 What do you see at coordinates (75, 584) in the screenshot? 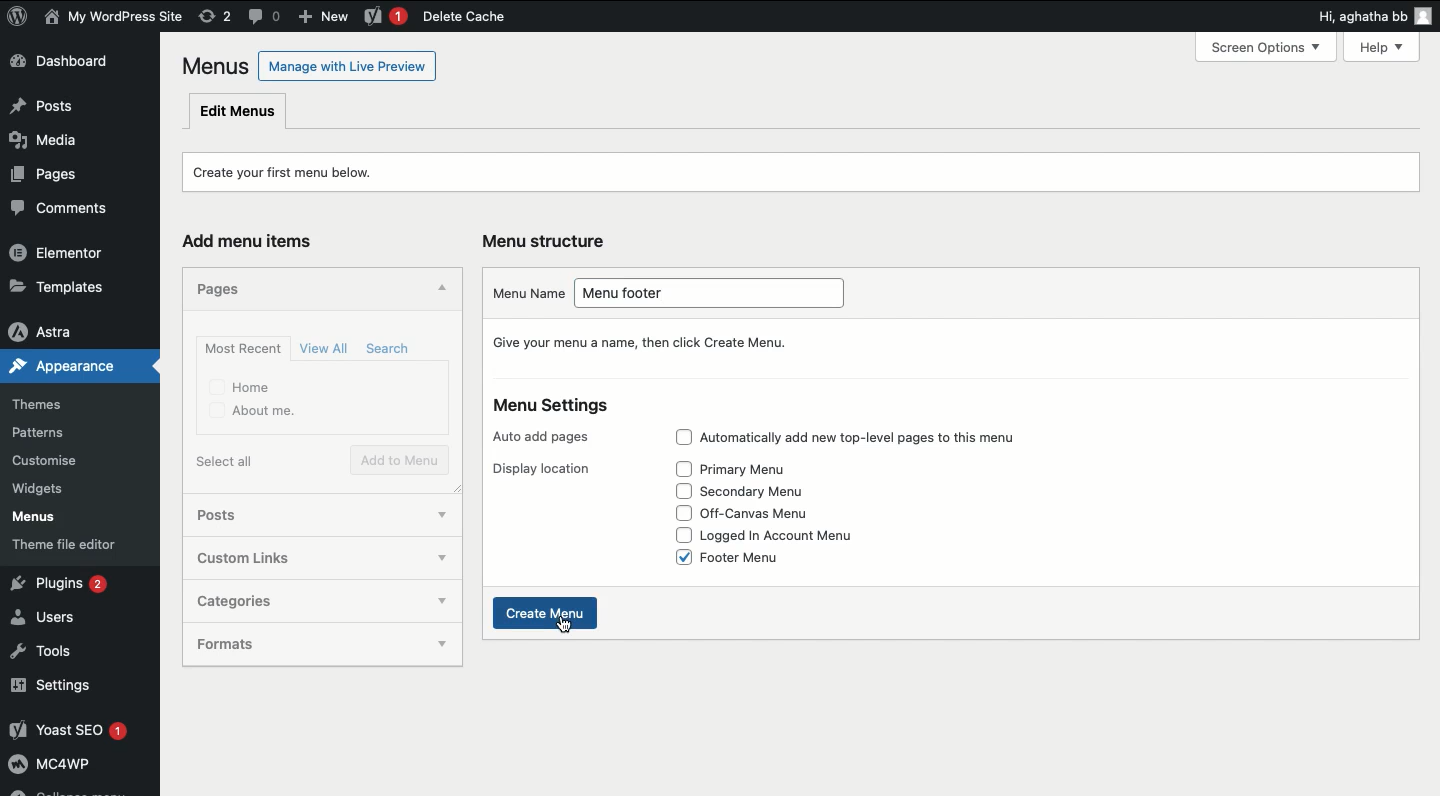
I see `Plugins 2` at bounding box center [75, 584].